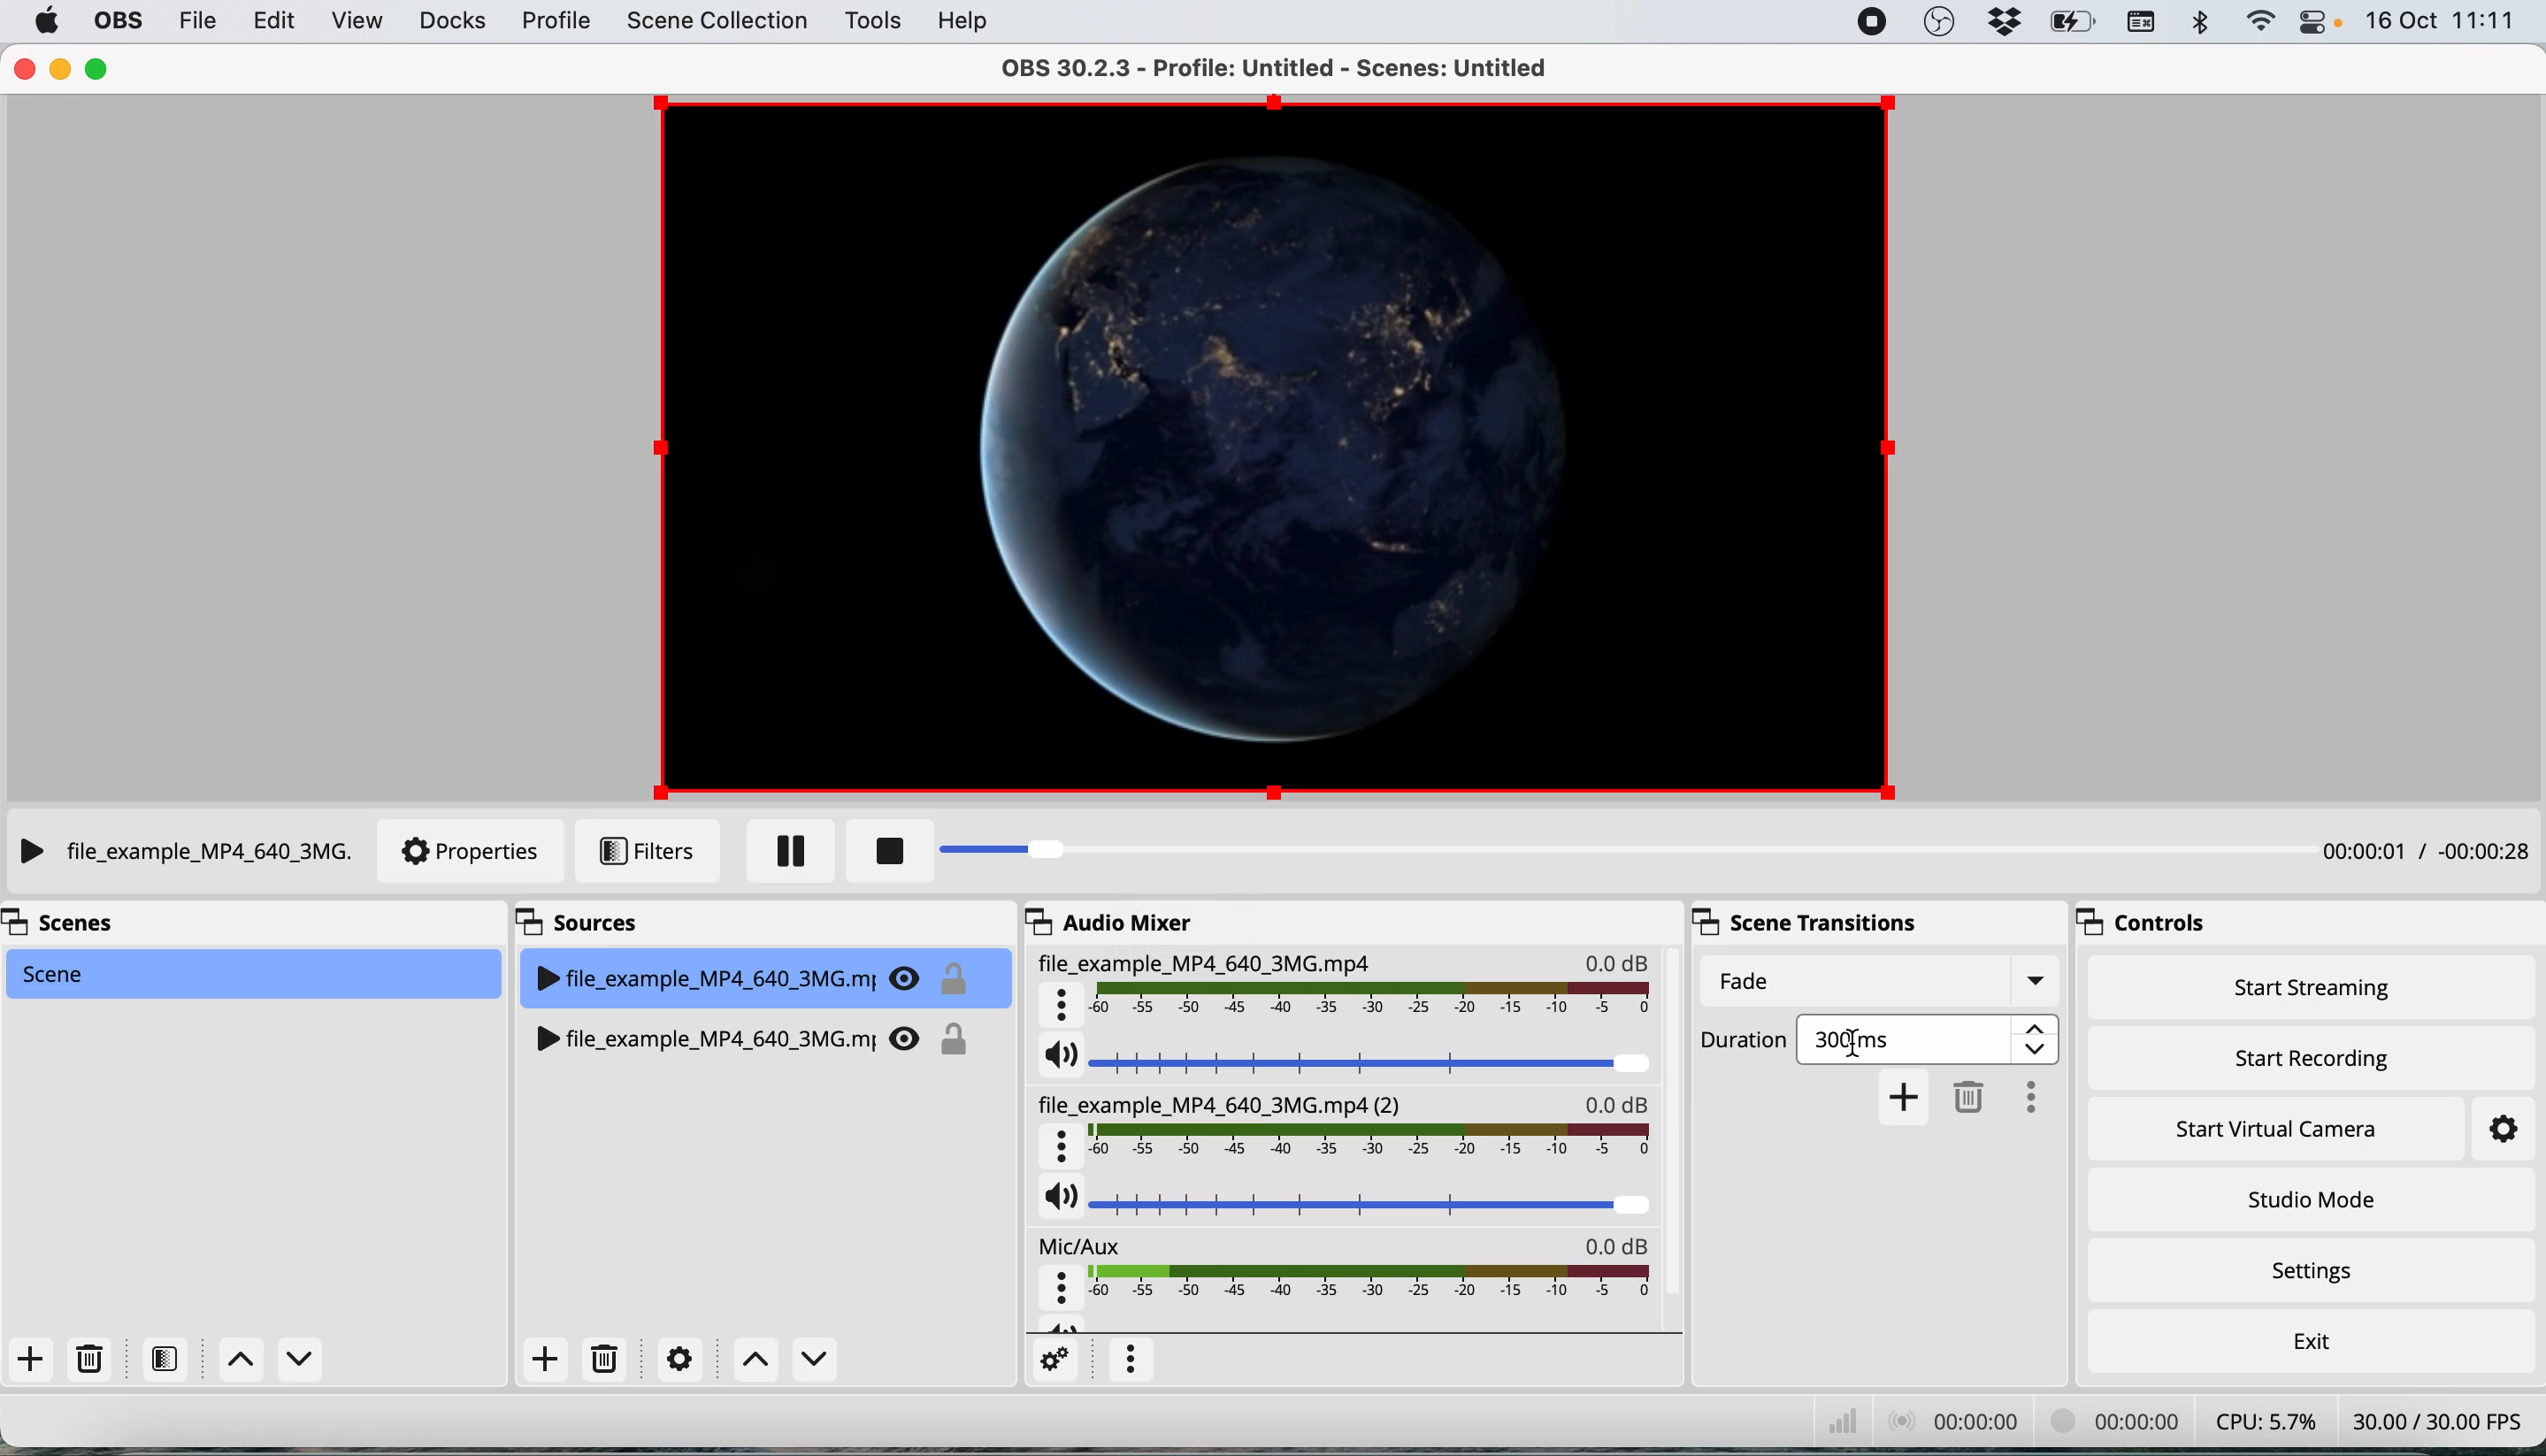 The image size is (2546, 1456). What do you see at coordinates (2026, 1096) in the screenshot?
I see `more options` at bounding box center [2026, 1096].